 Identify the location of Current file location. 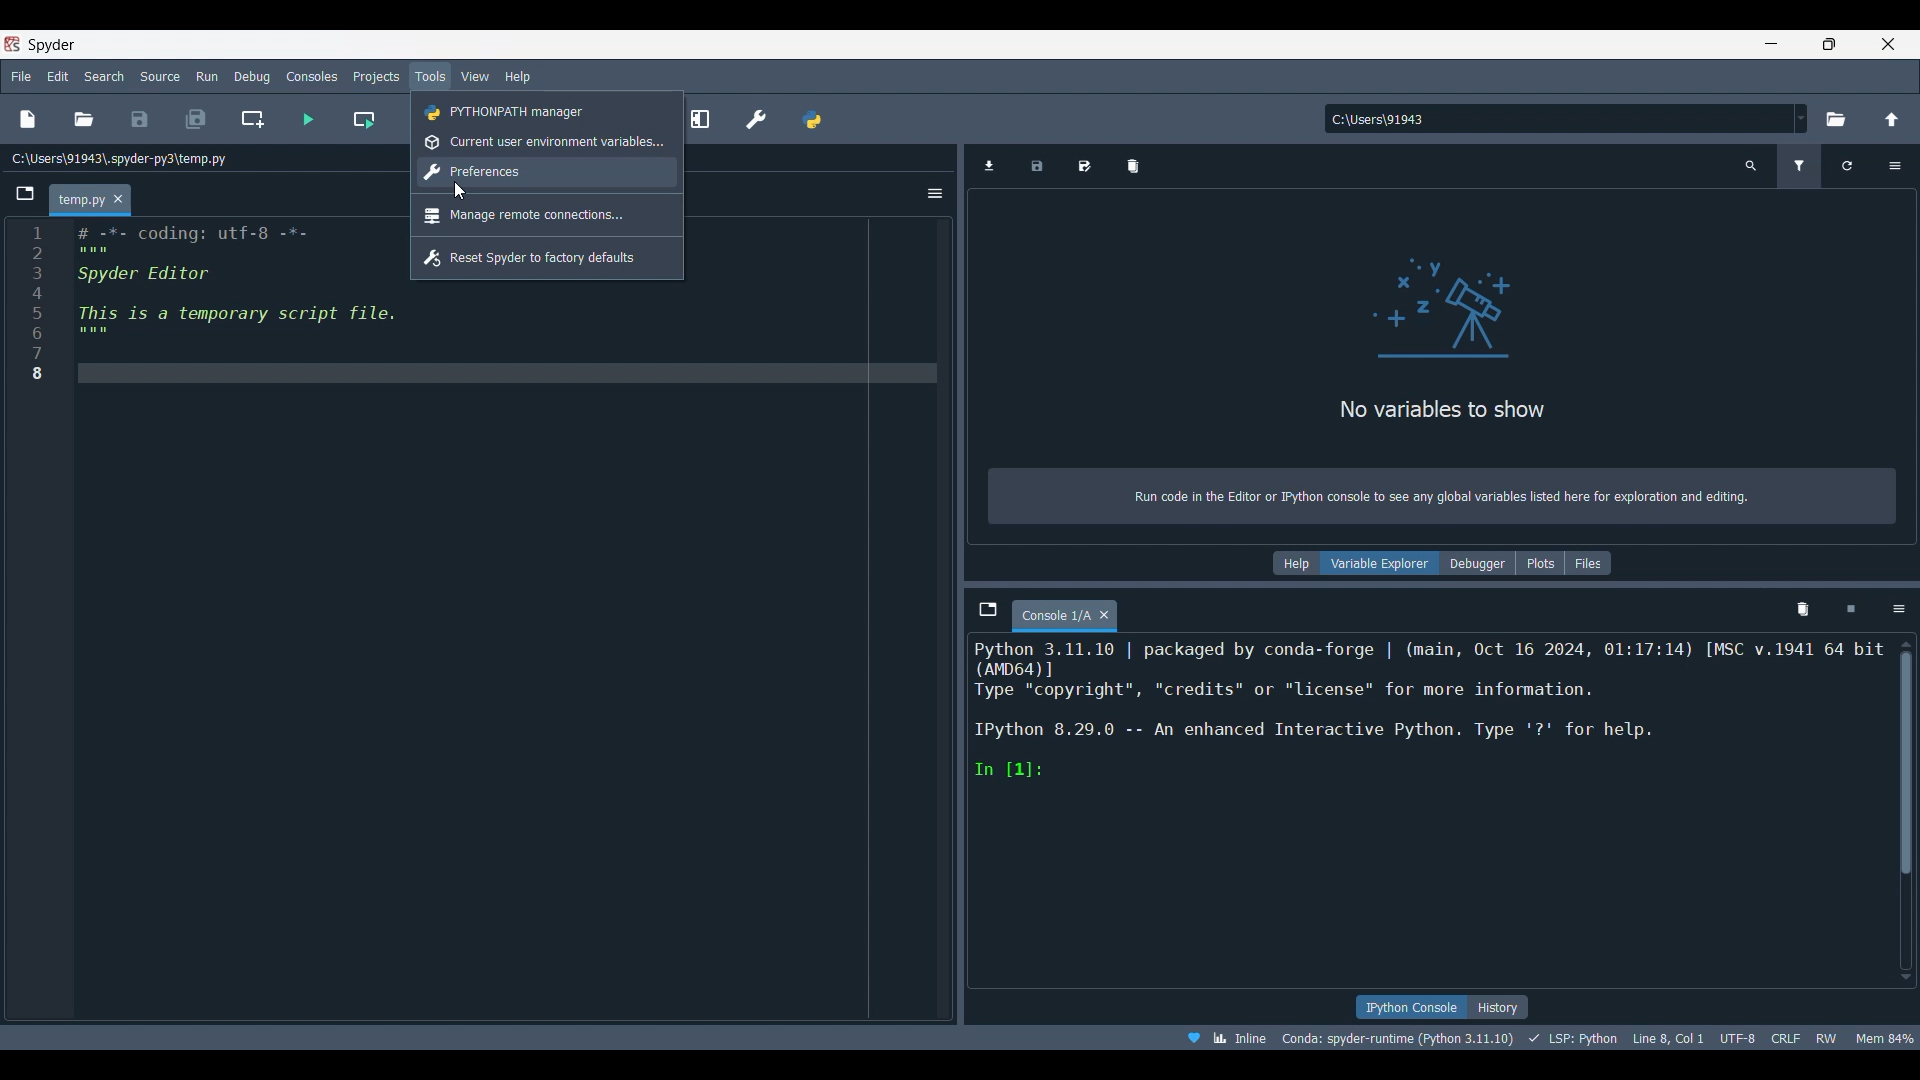
(120, 159).